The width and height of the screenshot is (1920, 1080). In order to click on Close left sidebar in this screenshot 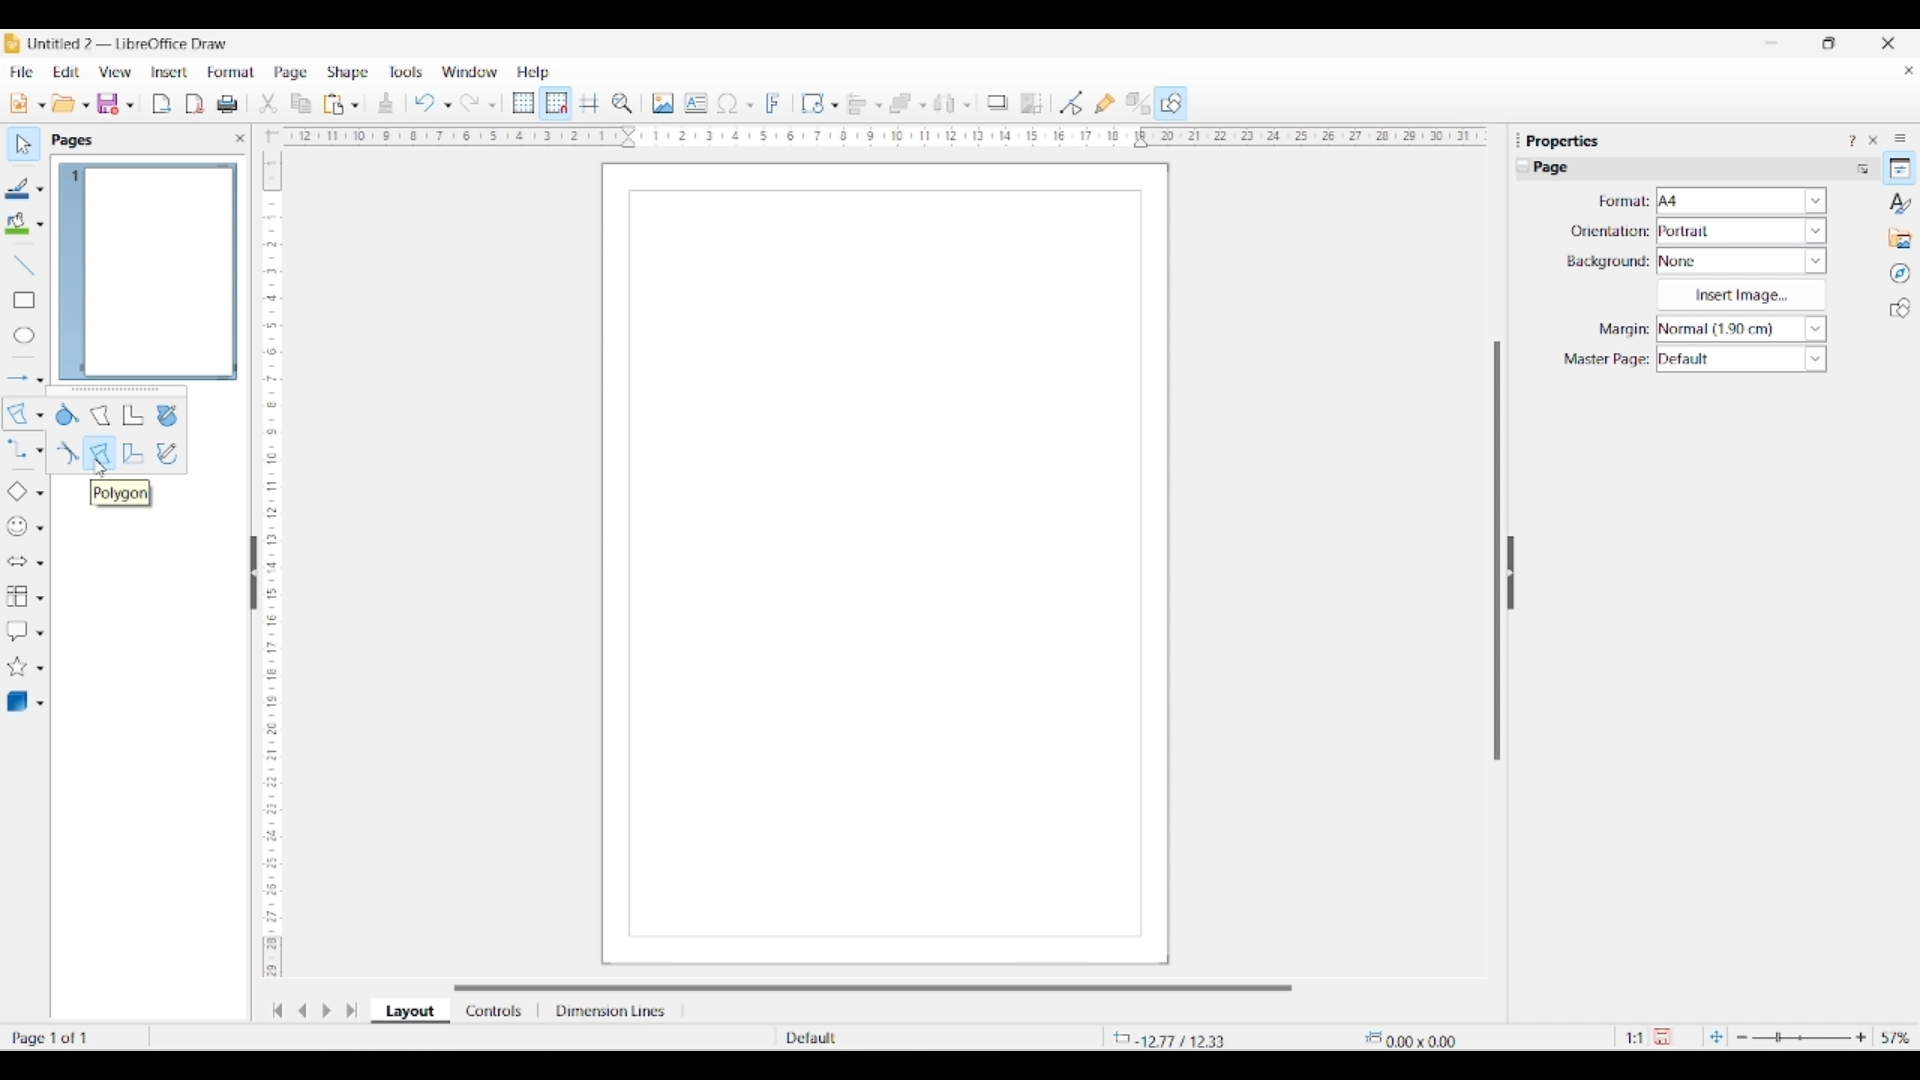, I will do `click(240, 138)`.